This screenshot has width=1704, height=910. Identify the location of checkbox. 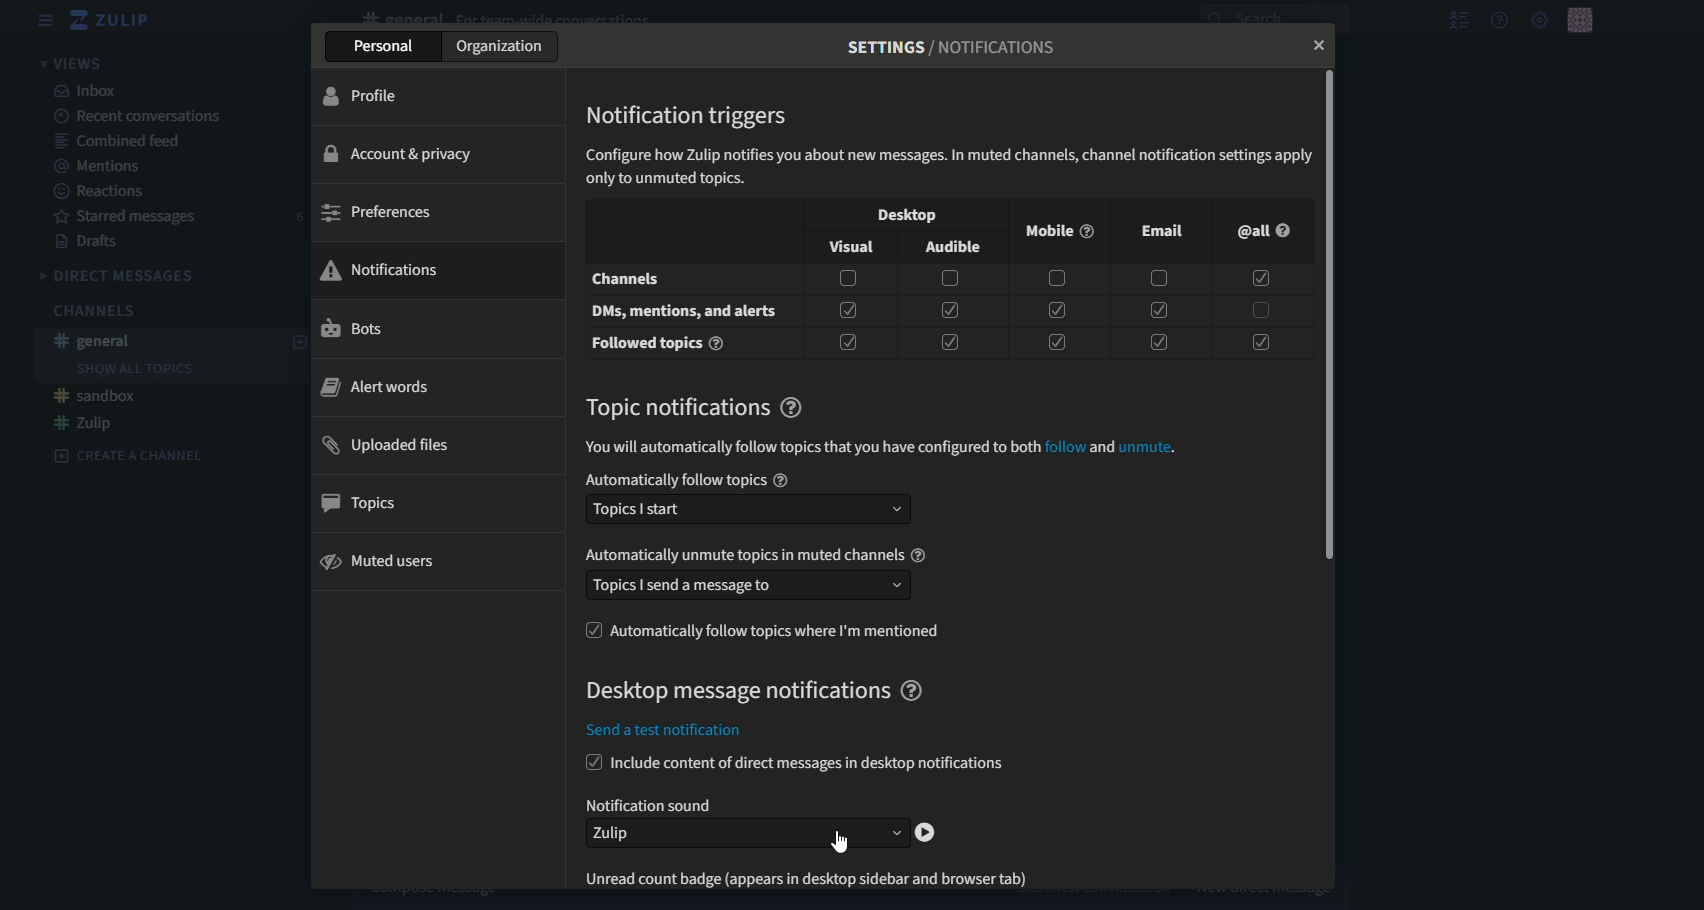
(848, 343).